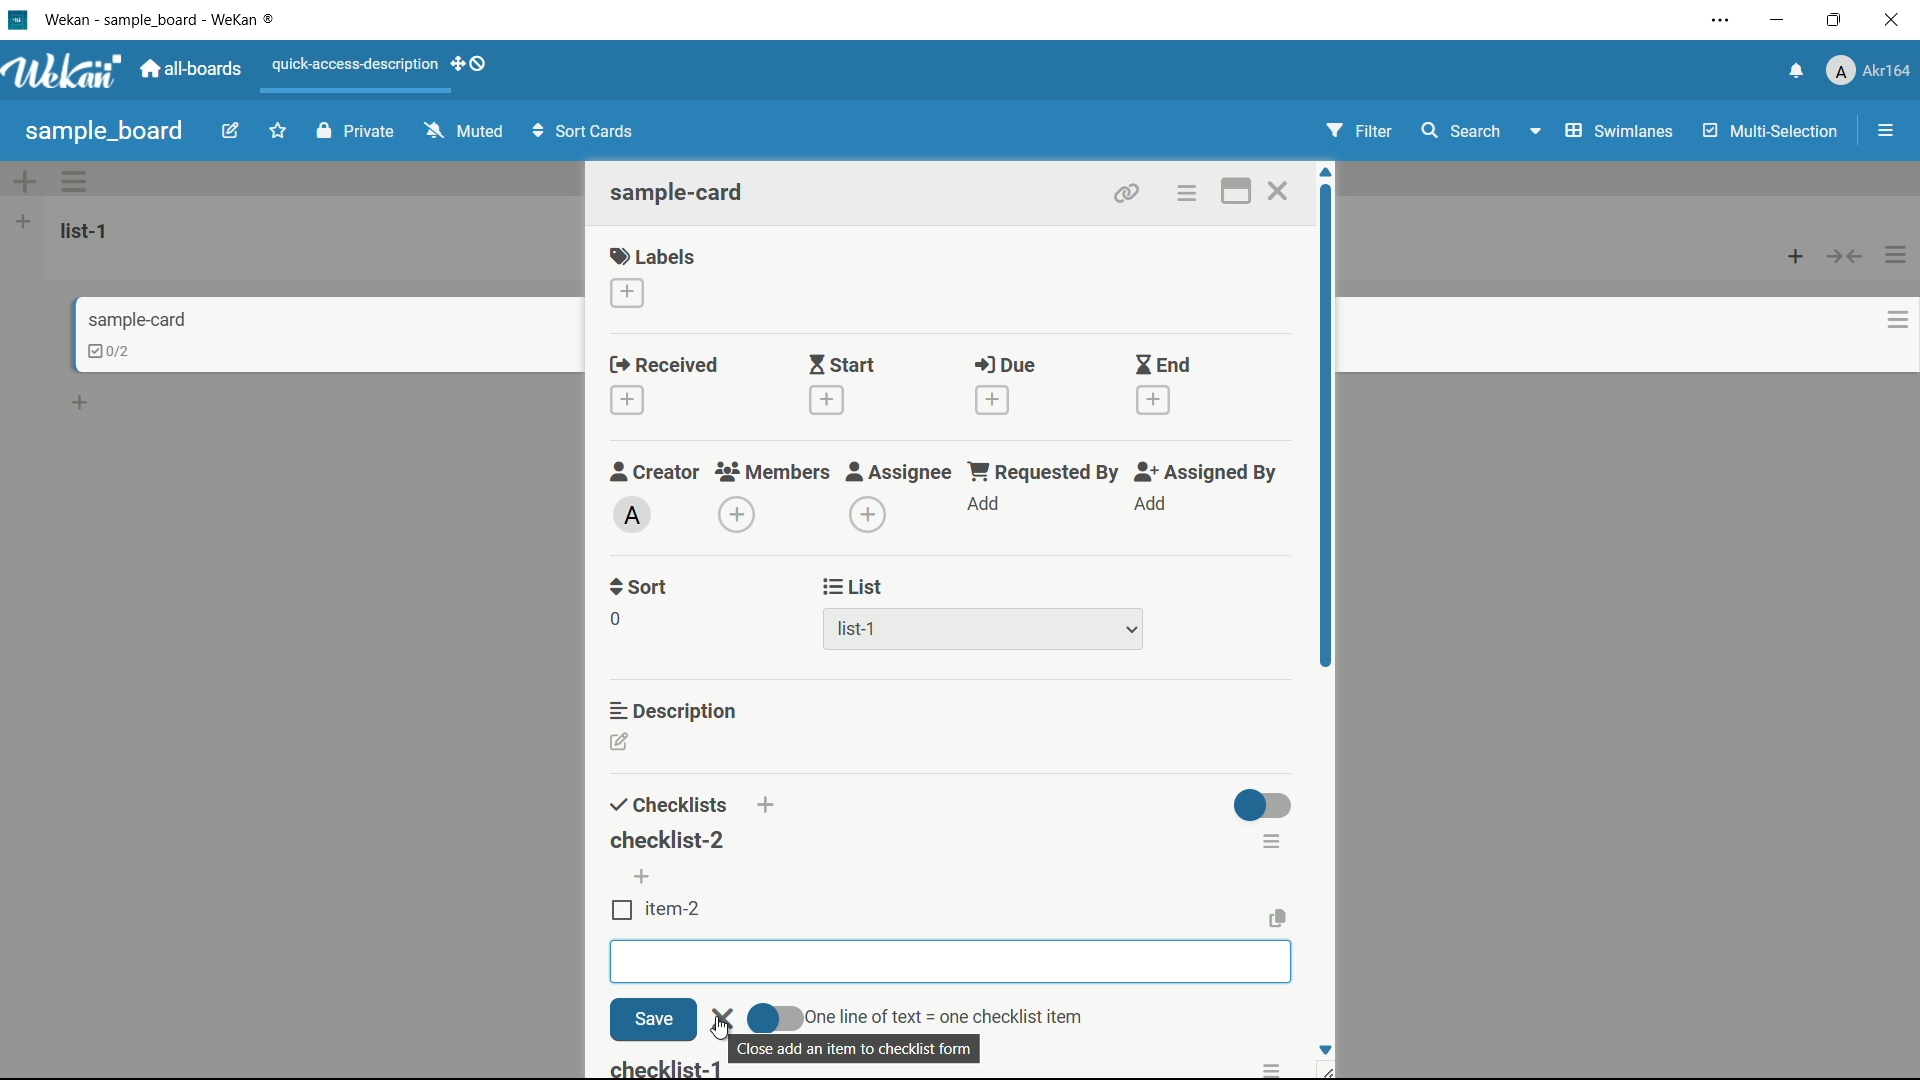  What do you see at coordinates (1328, 498) in the screenshot?
I see `scroll bar` at bounding box center [1328, 498].